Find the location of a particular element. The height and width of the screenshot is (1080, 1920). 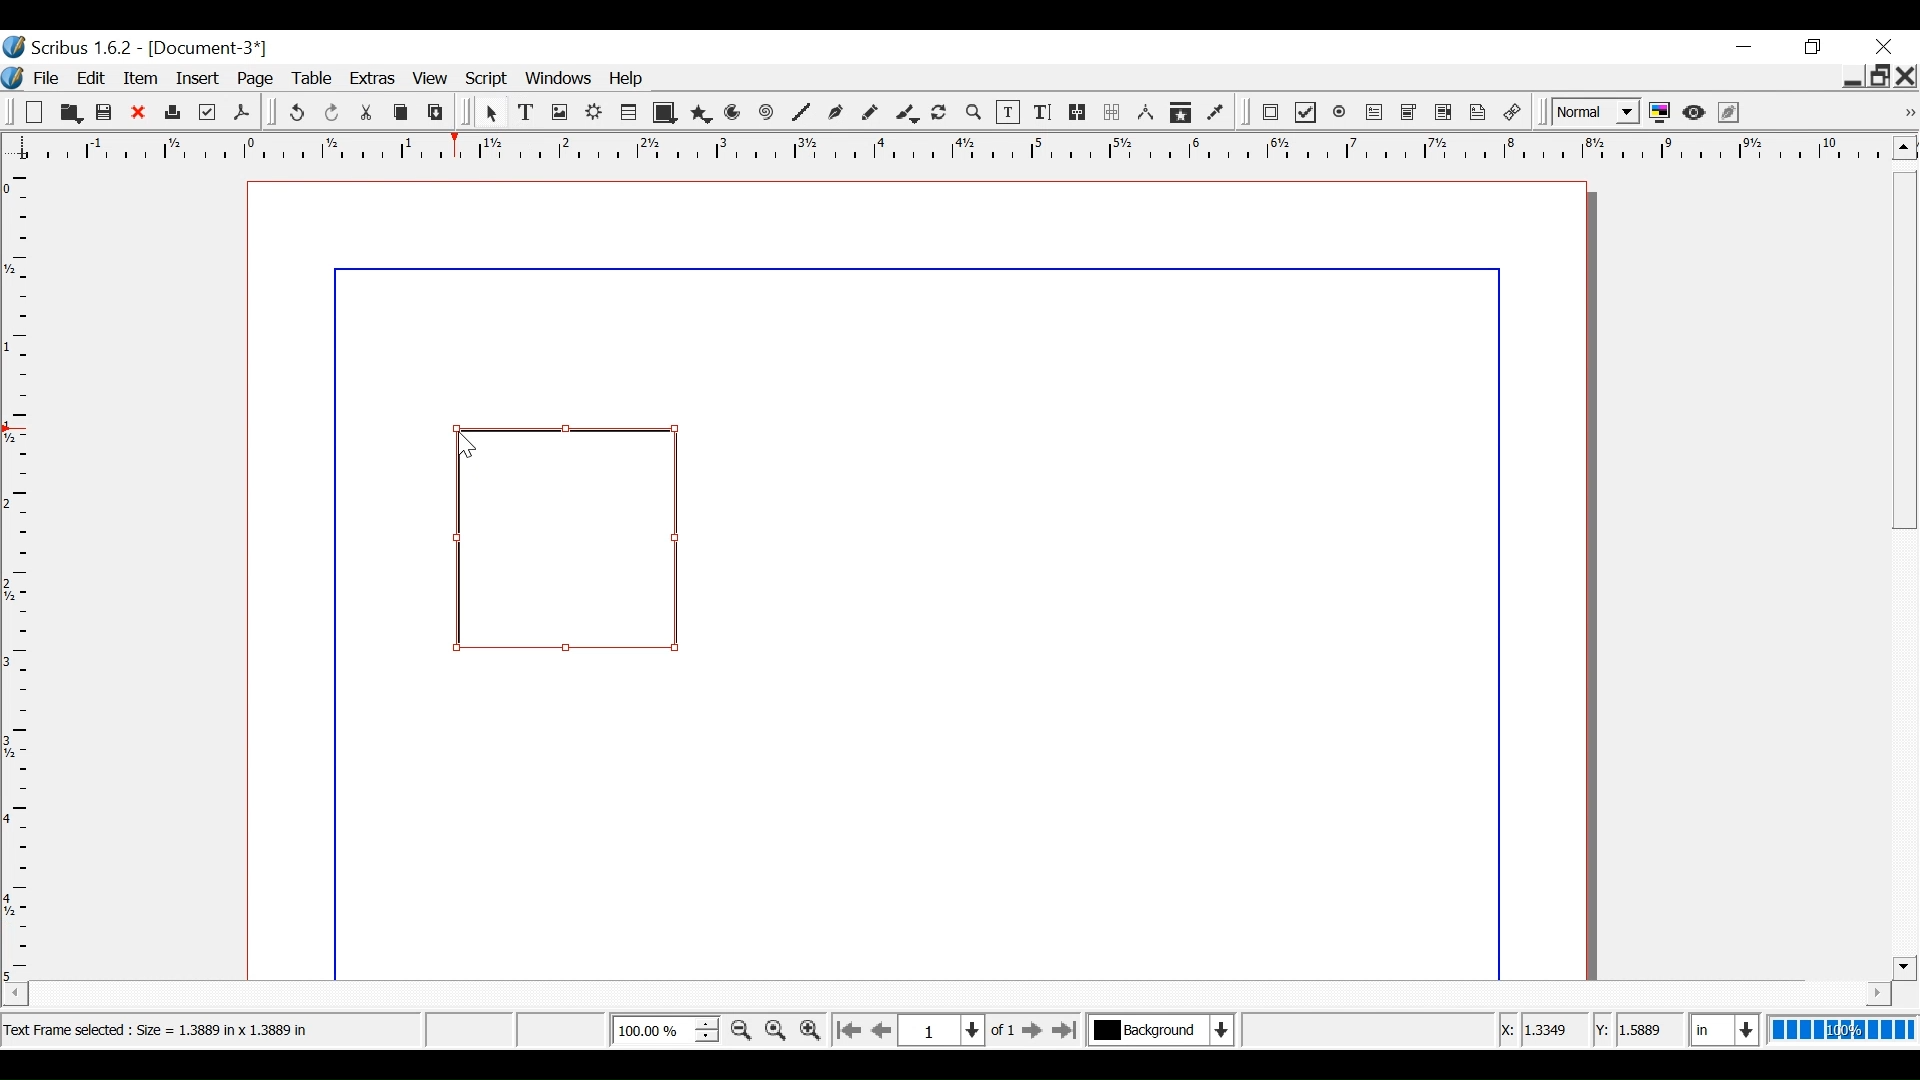

Zoom in is located at coordinates (812, 1030).